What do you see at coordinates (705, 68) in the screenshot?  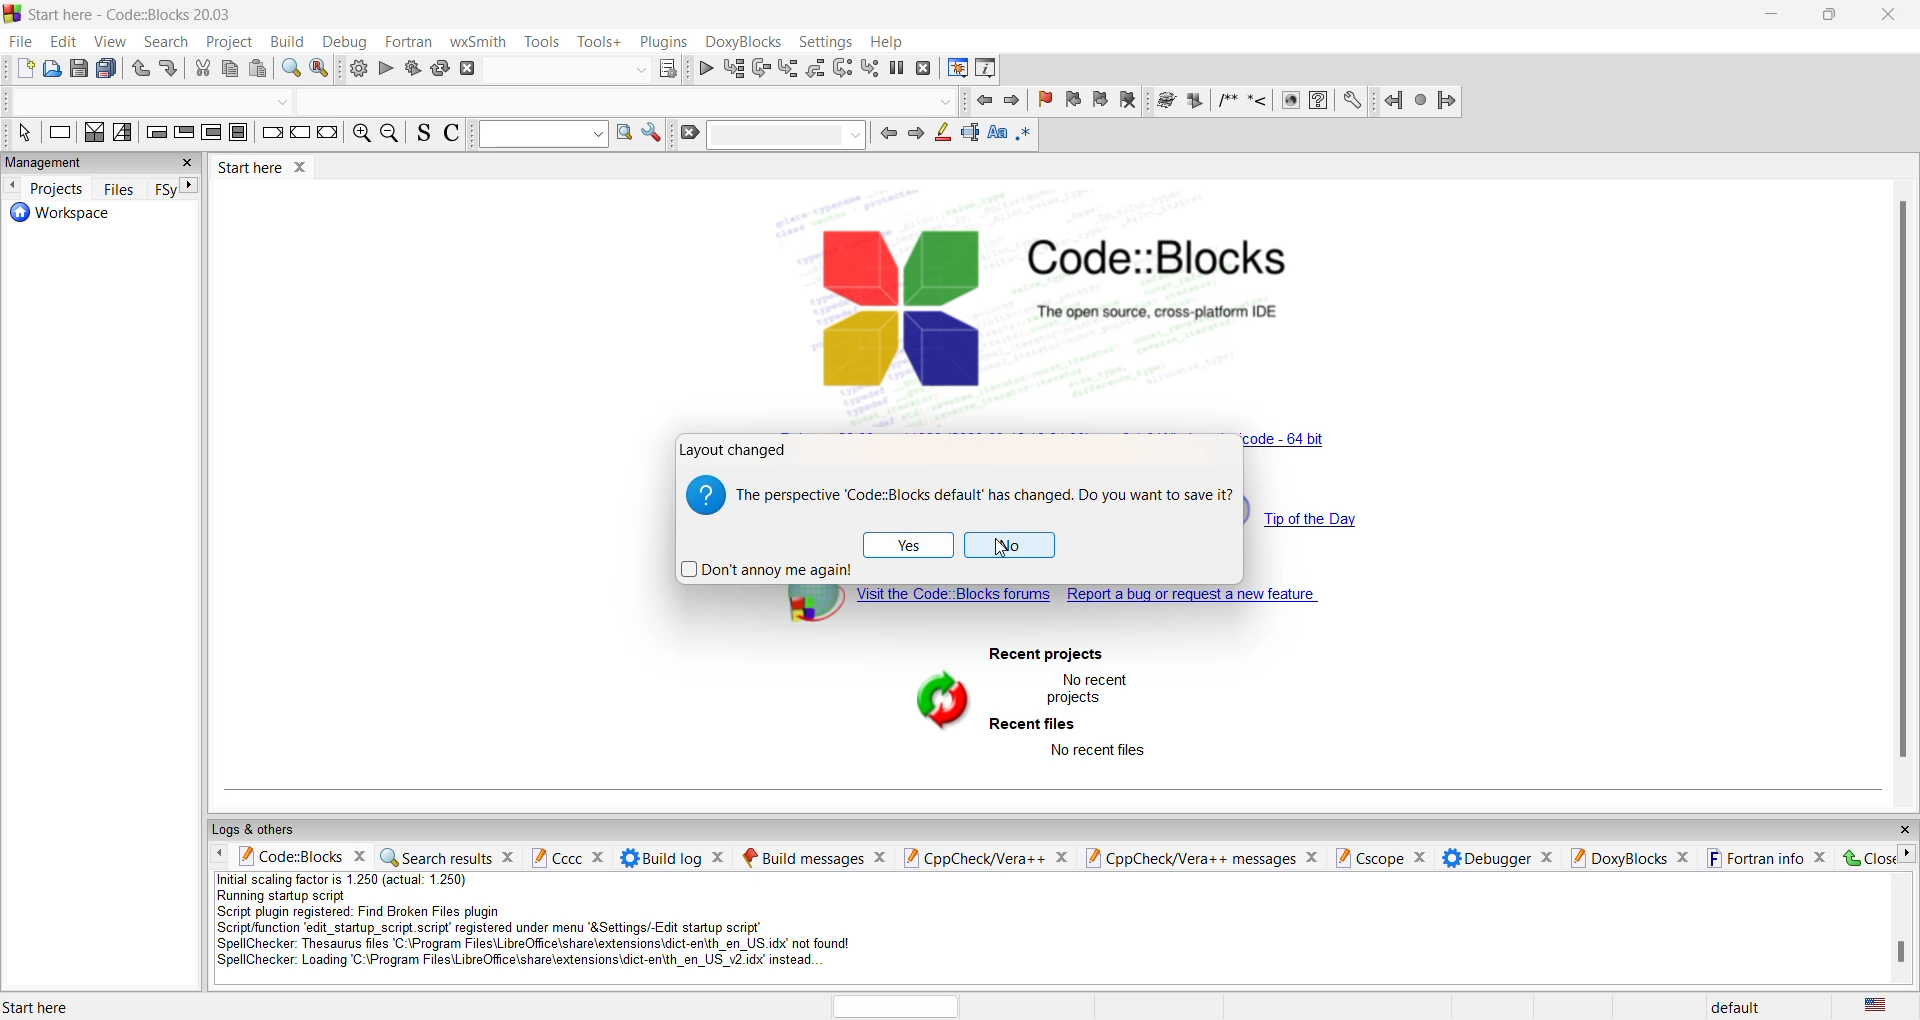 I see `debug` at bounding box center [705, 68].